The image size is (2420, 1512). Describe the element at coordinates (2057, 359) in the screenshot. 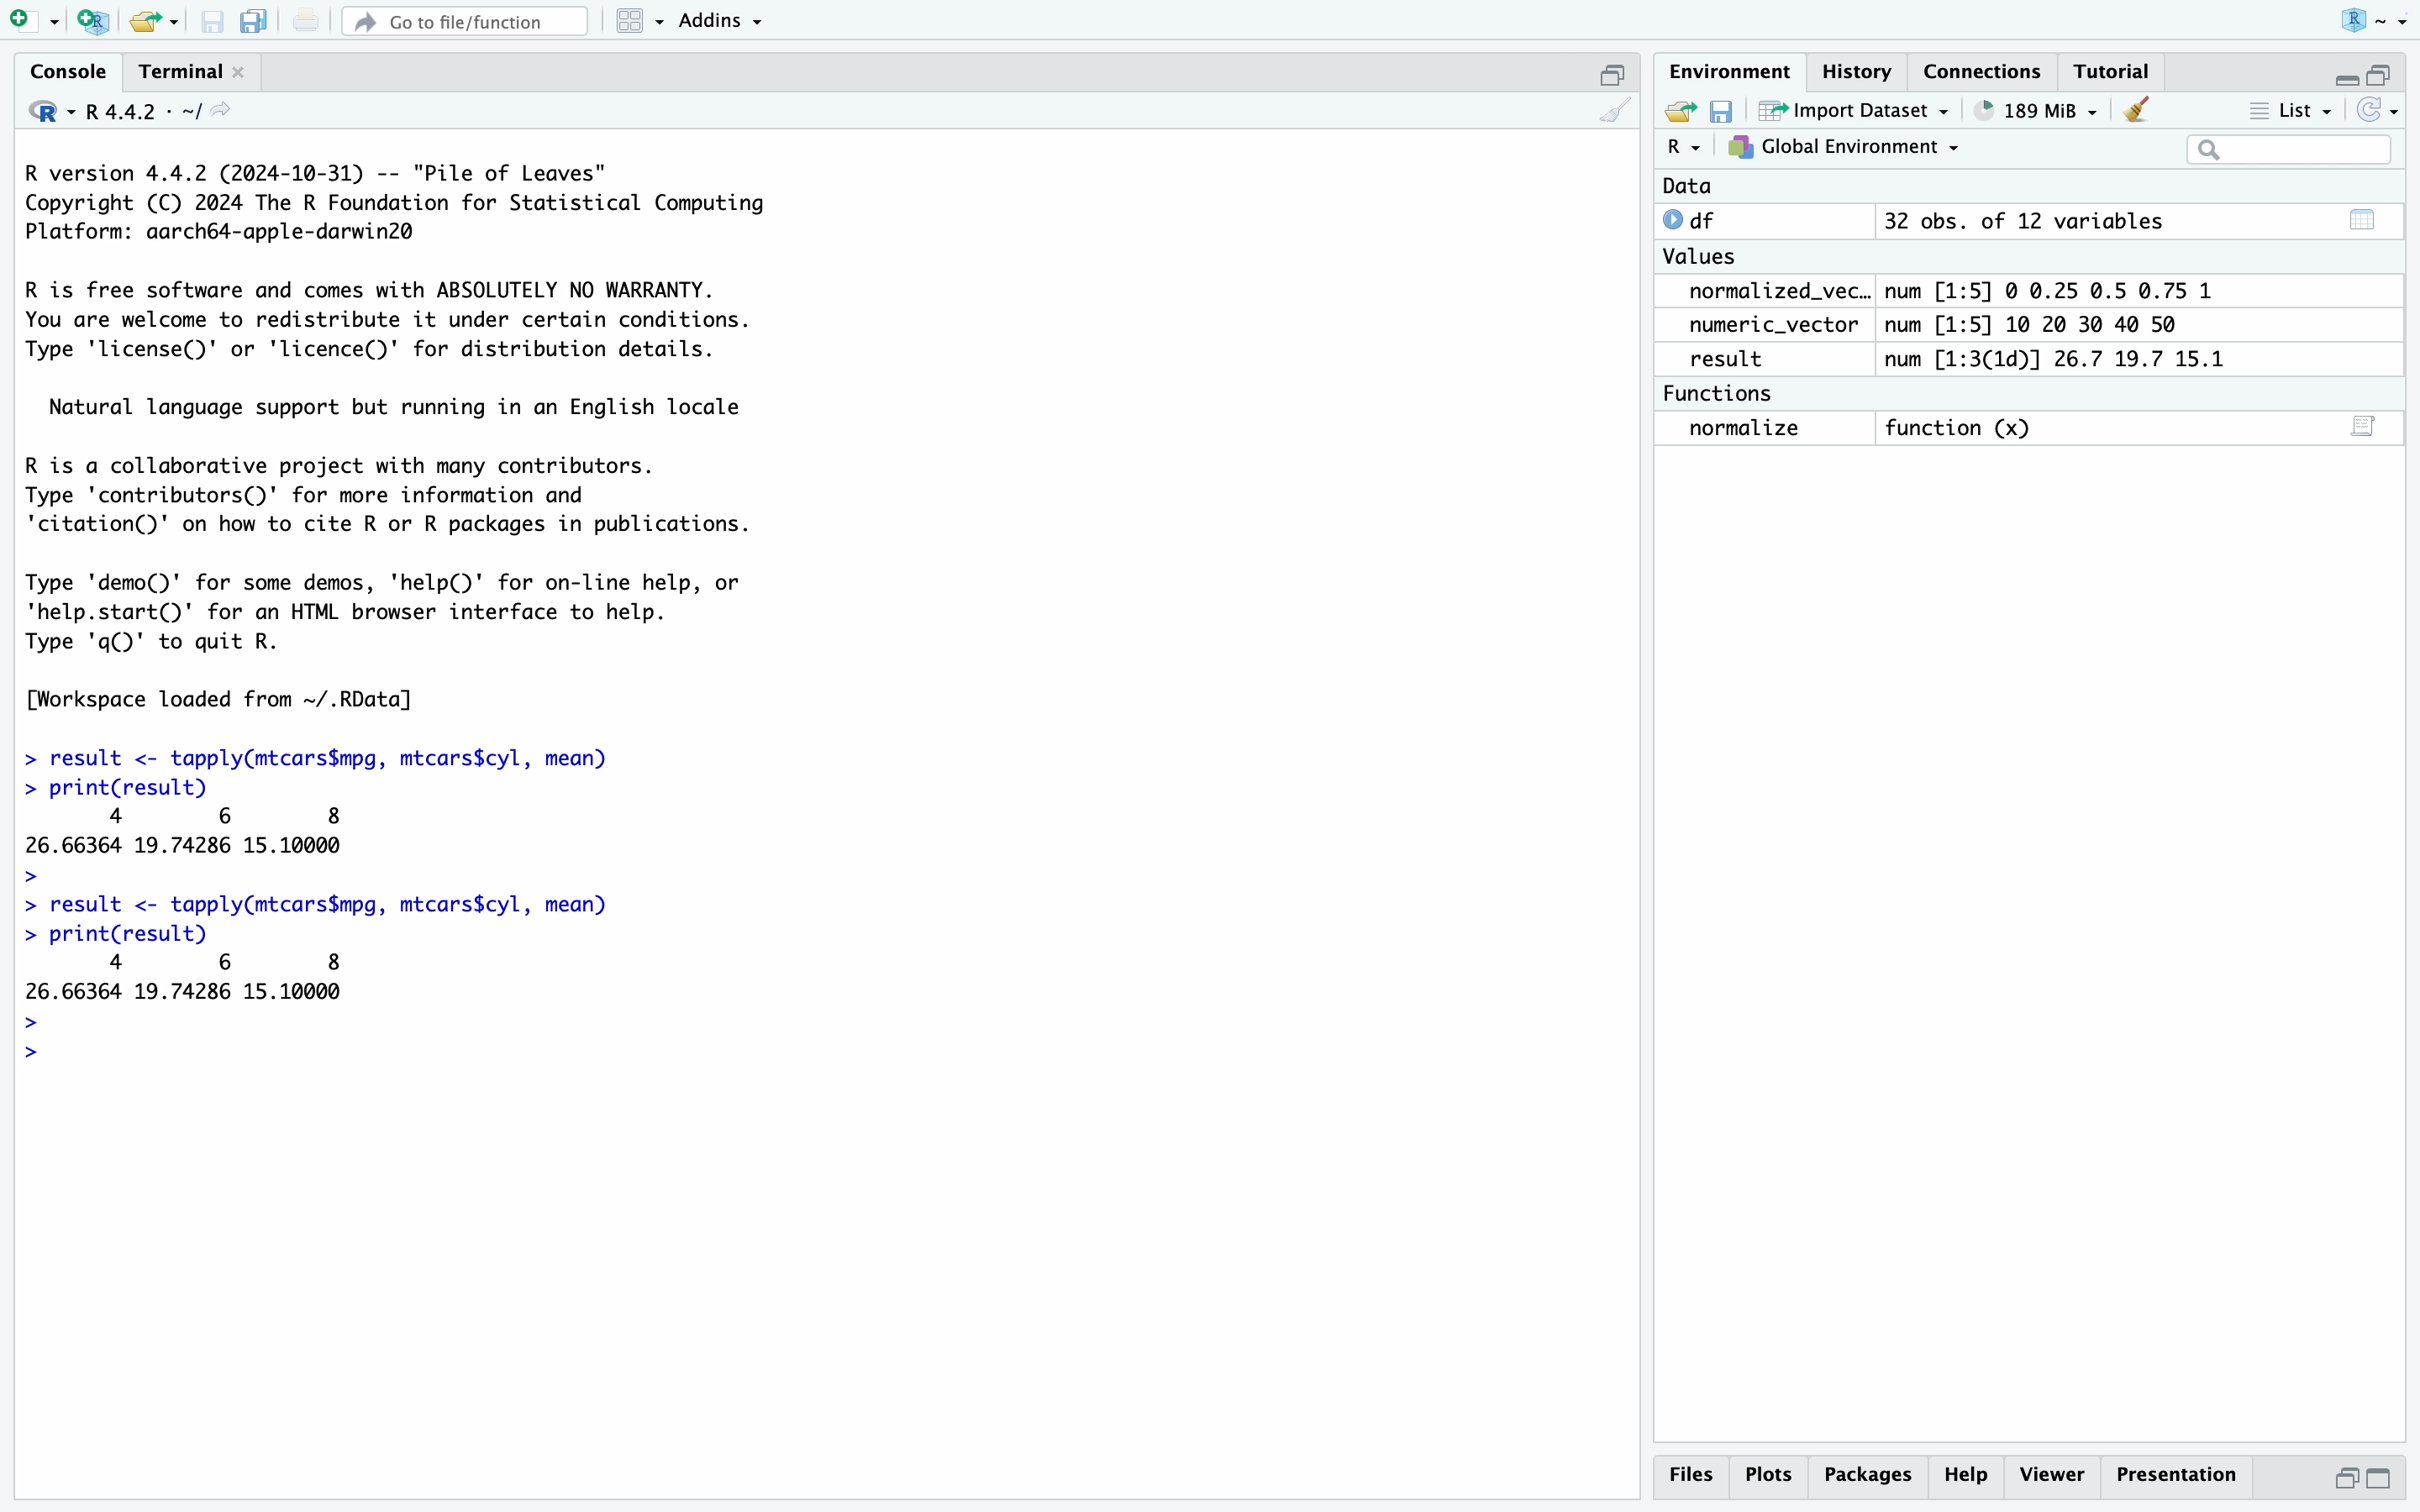

I see `num [1:3(1d)] 26.7 19.7 15.1` at that location.